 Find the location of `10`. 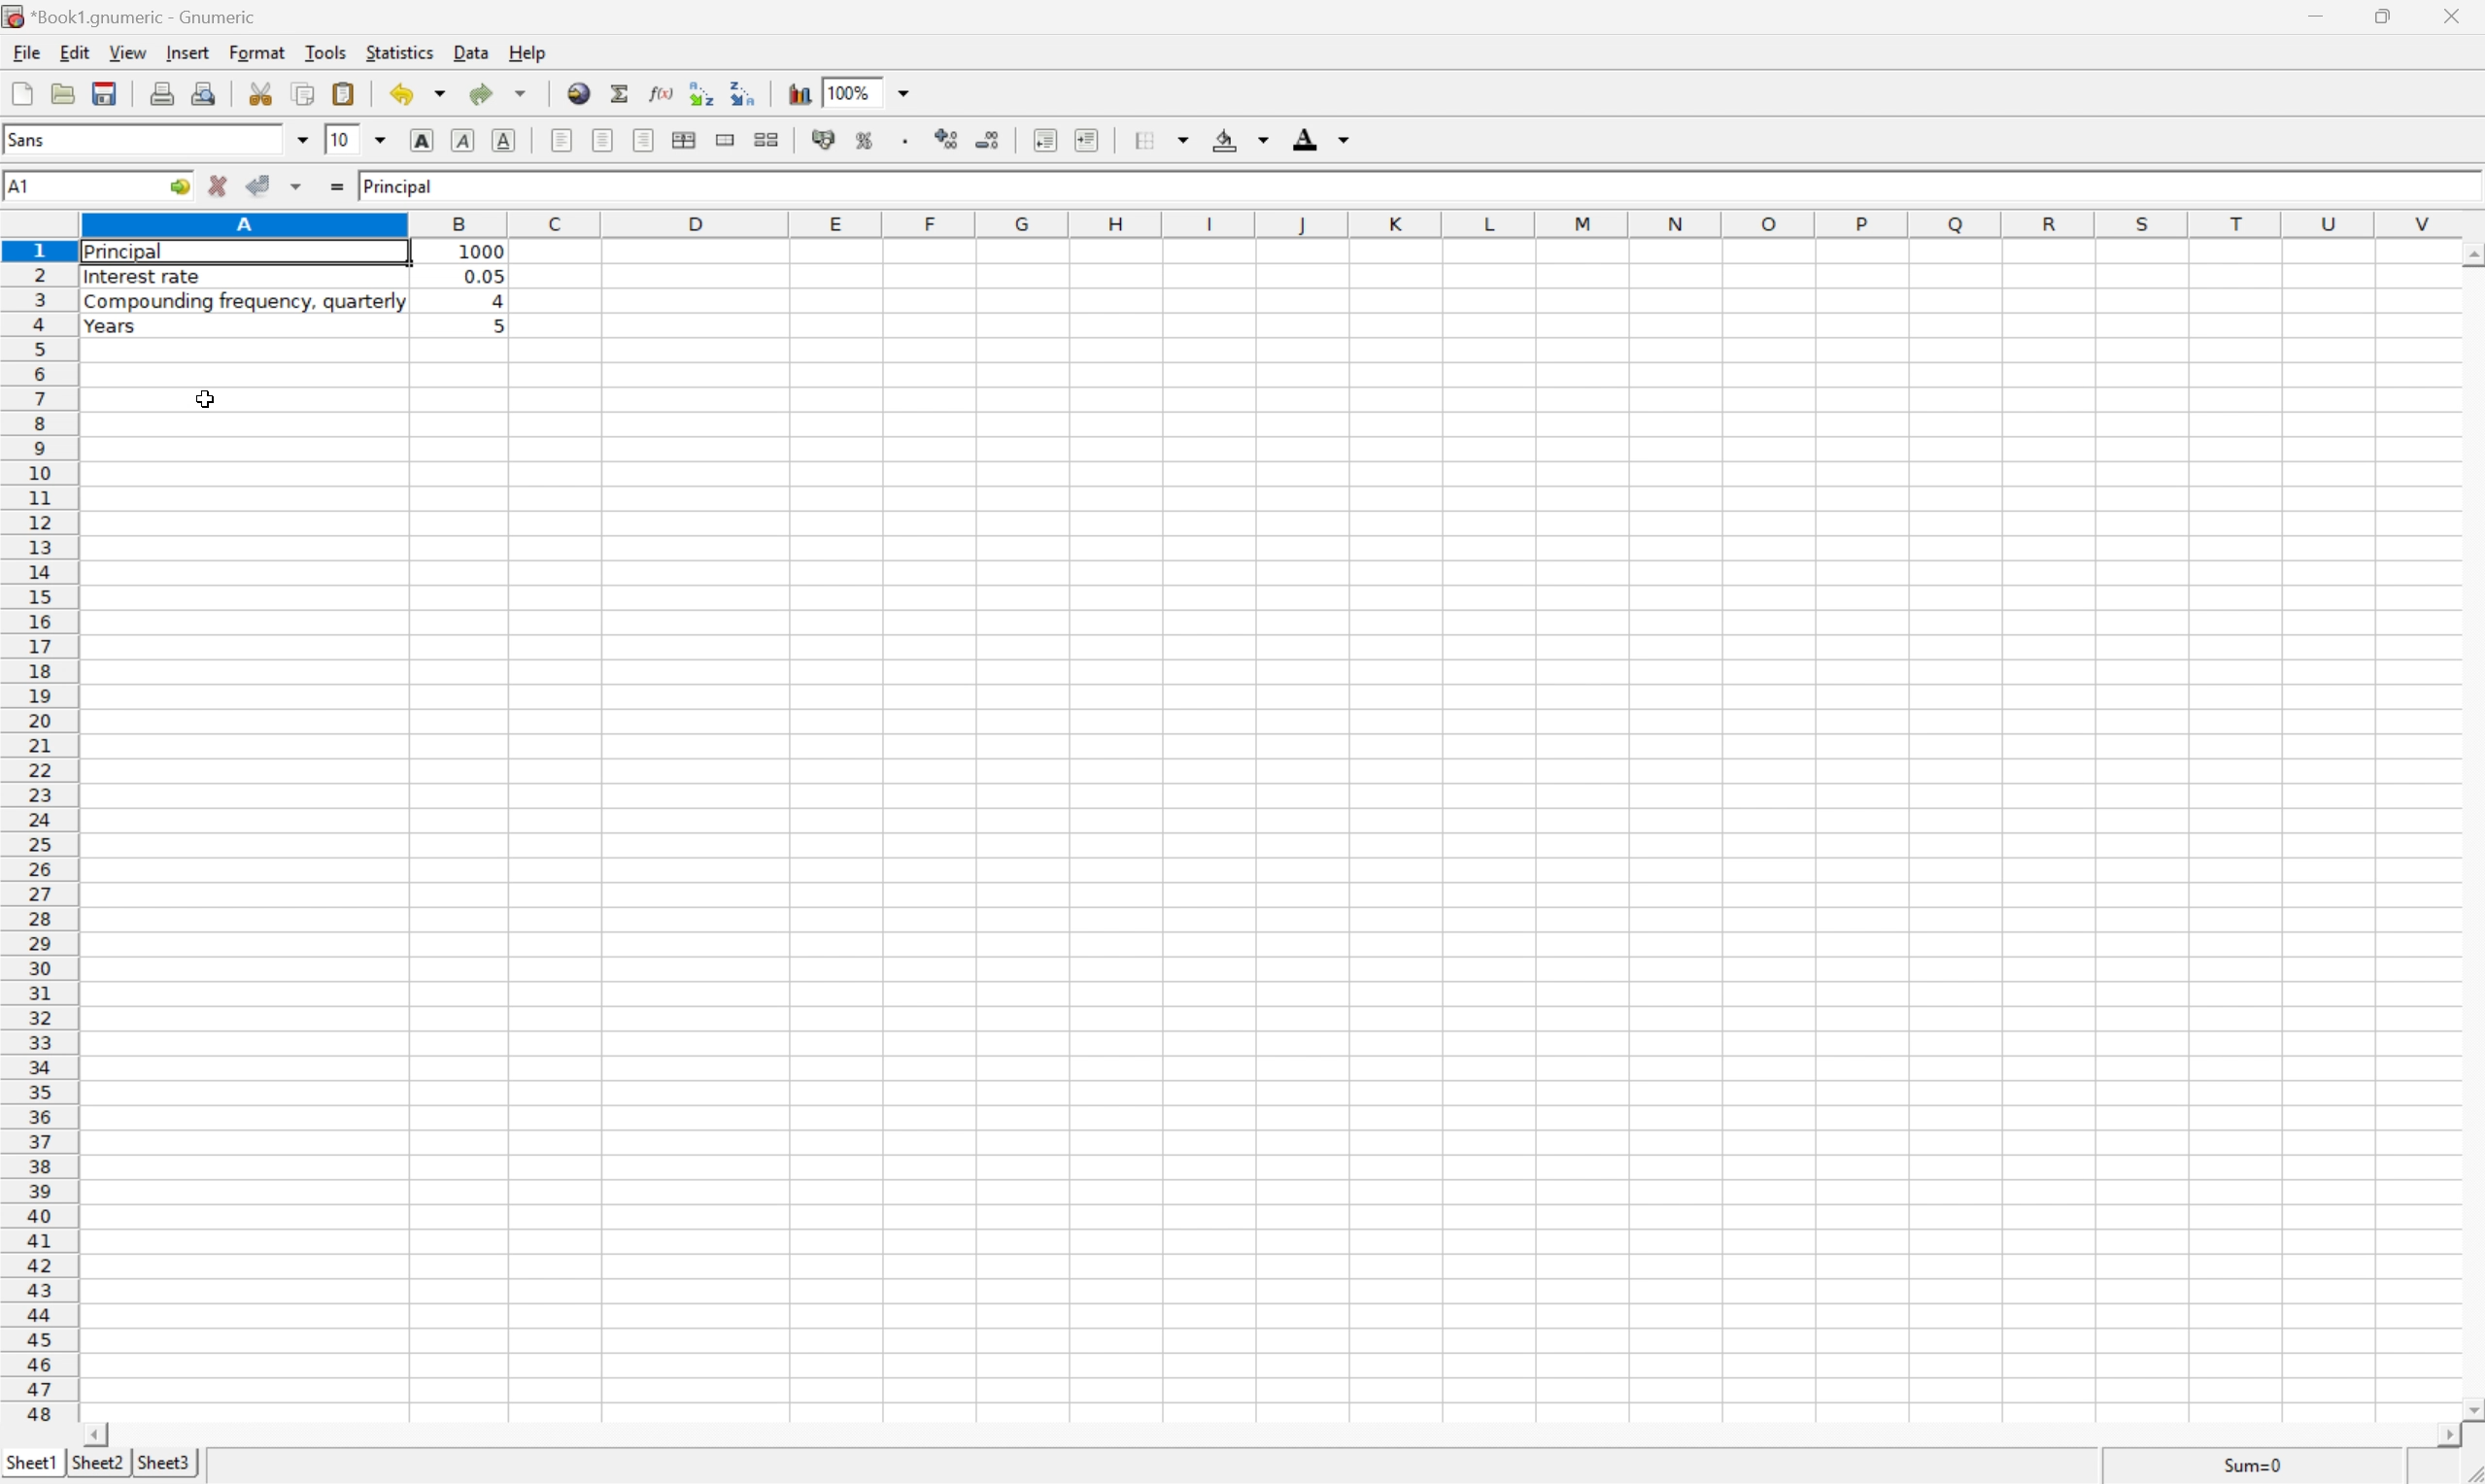

10 is located at coordinates (343, 141).